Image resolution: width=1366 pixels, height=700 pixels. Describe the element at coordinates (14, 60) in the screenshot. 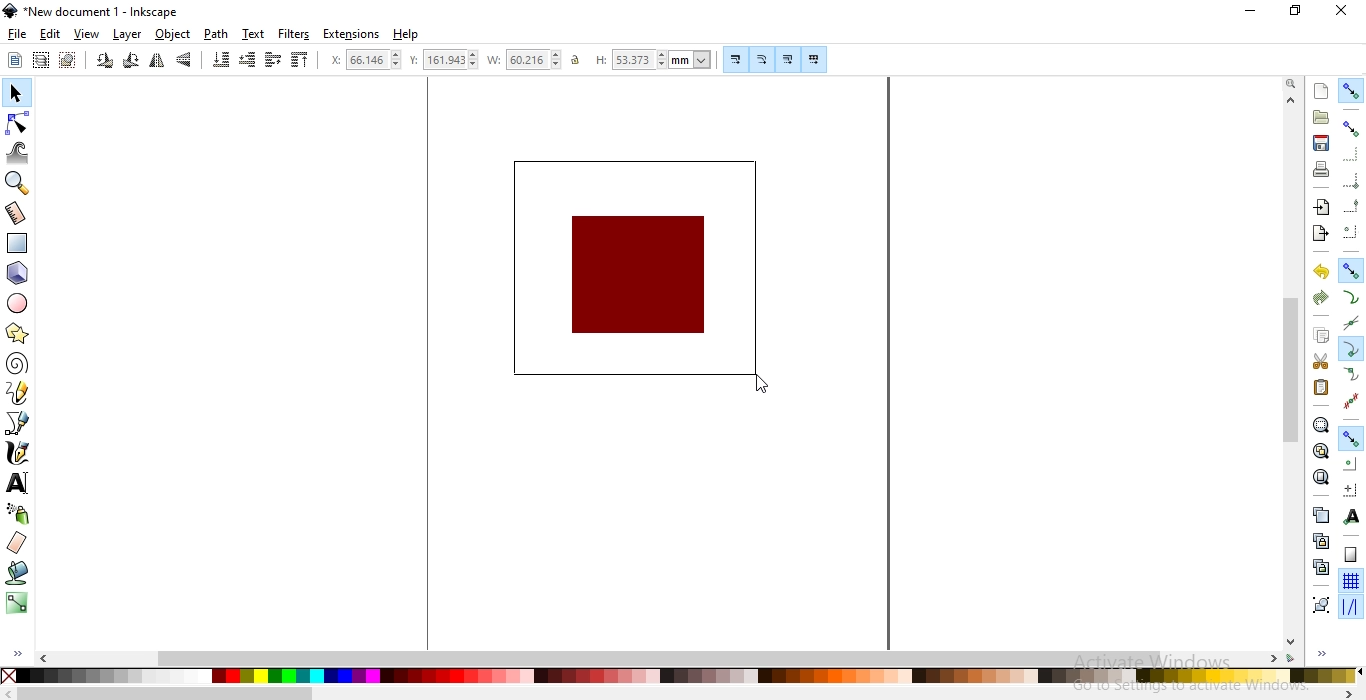

I see `select all objects or nodes` at that location.